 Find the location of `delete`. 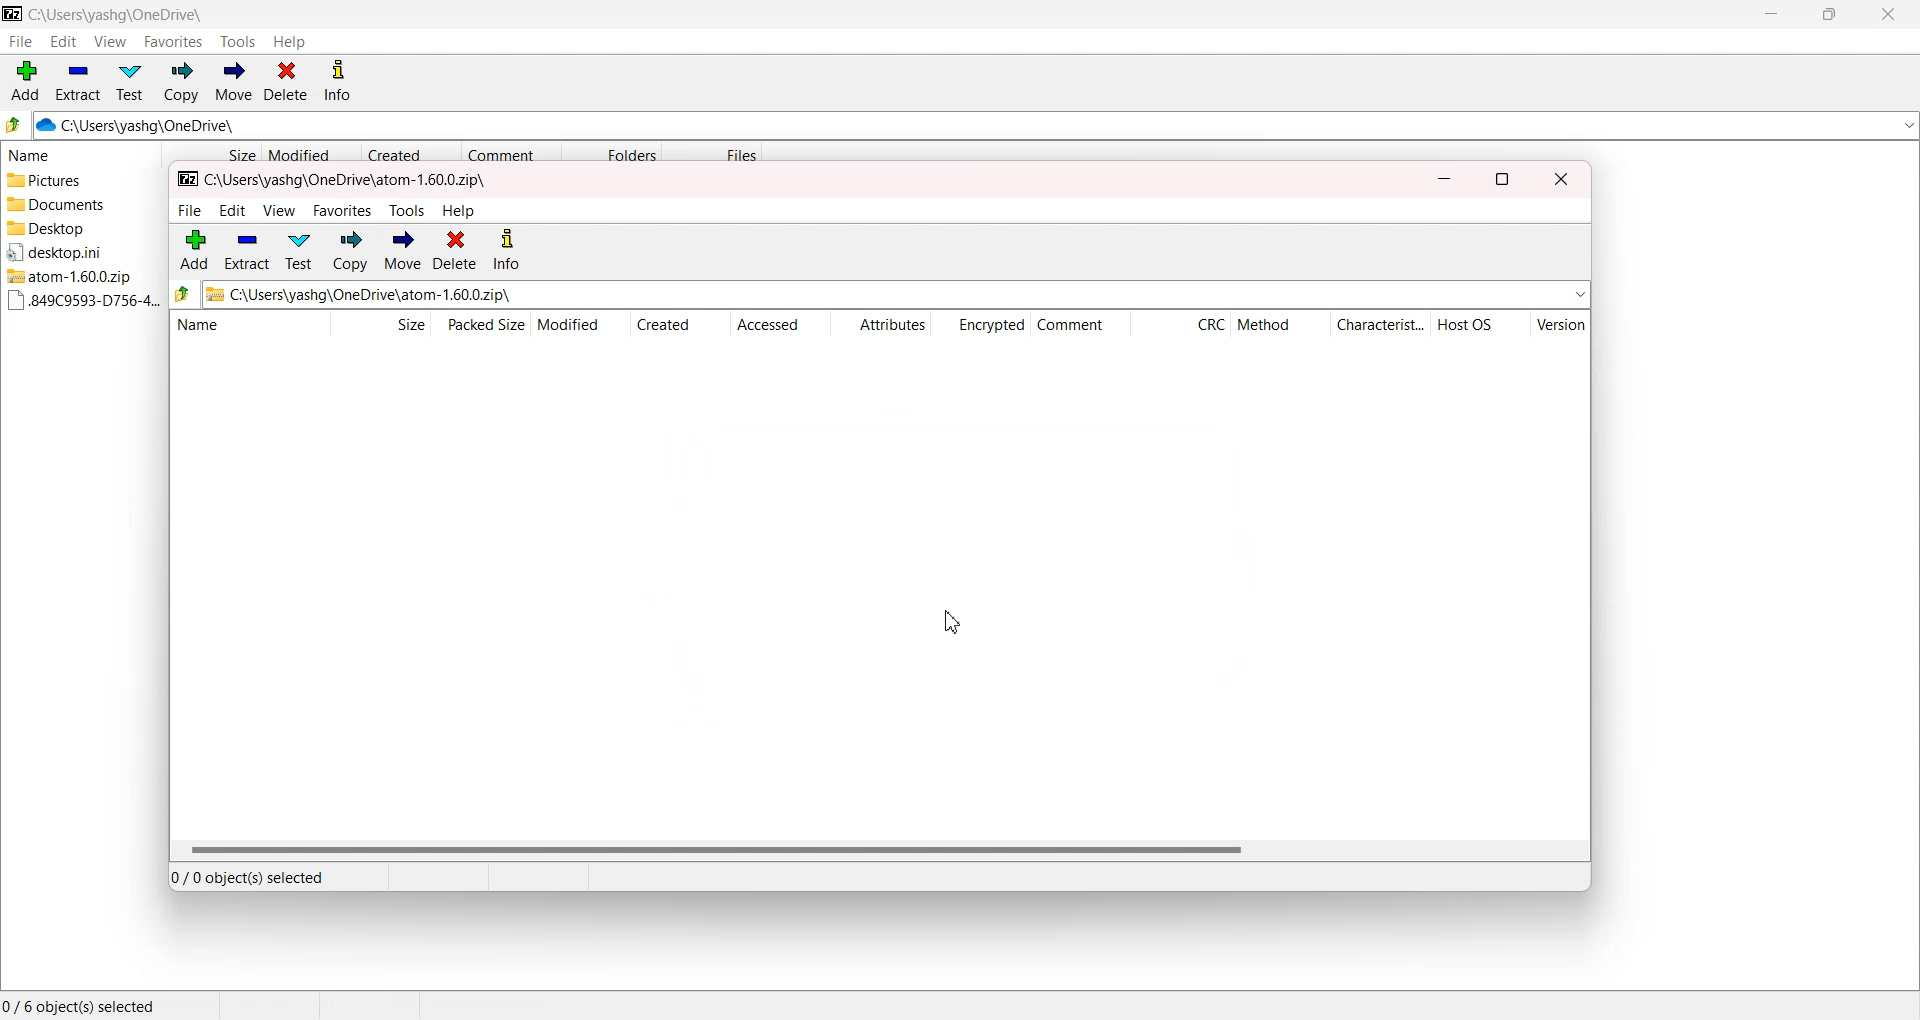

delete is located at coordinates (455, 250).